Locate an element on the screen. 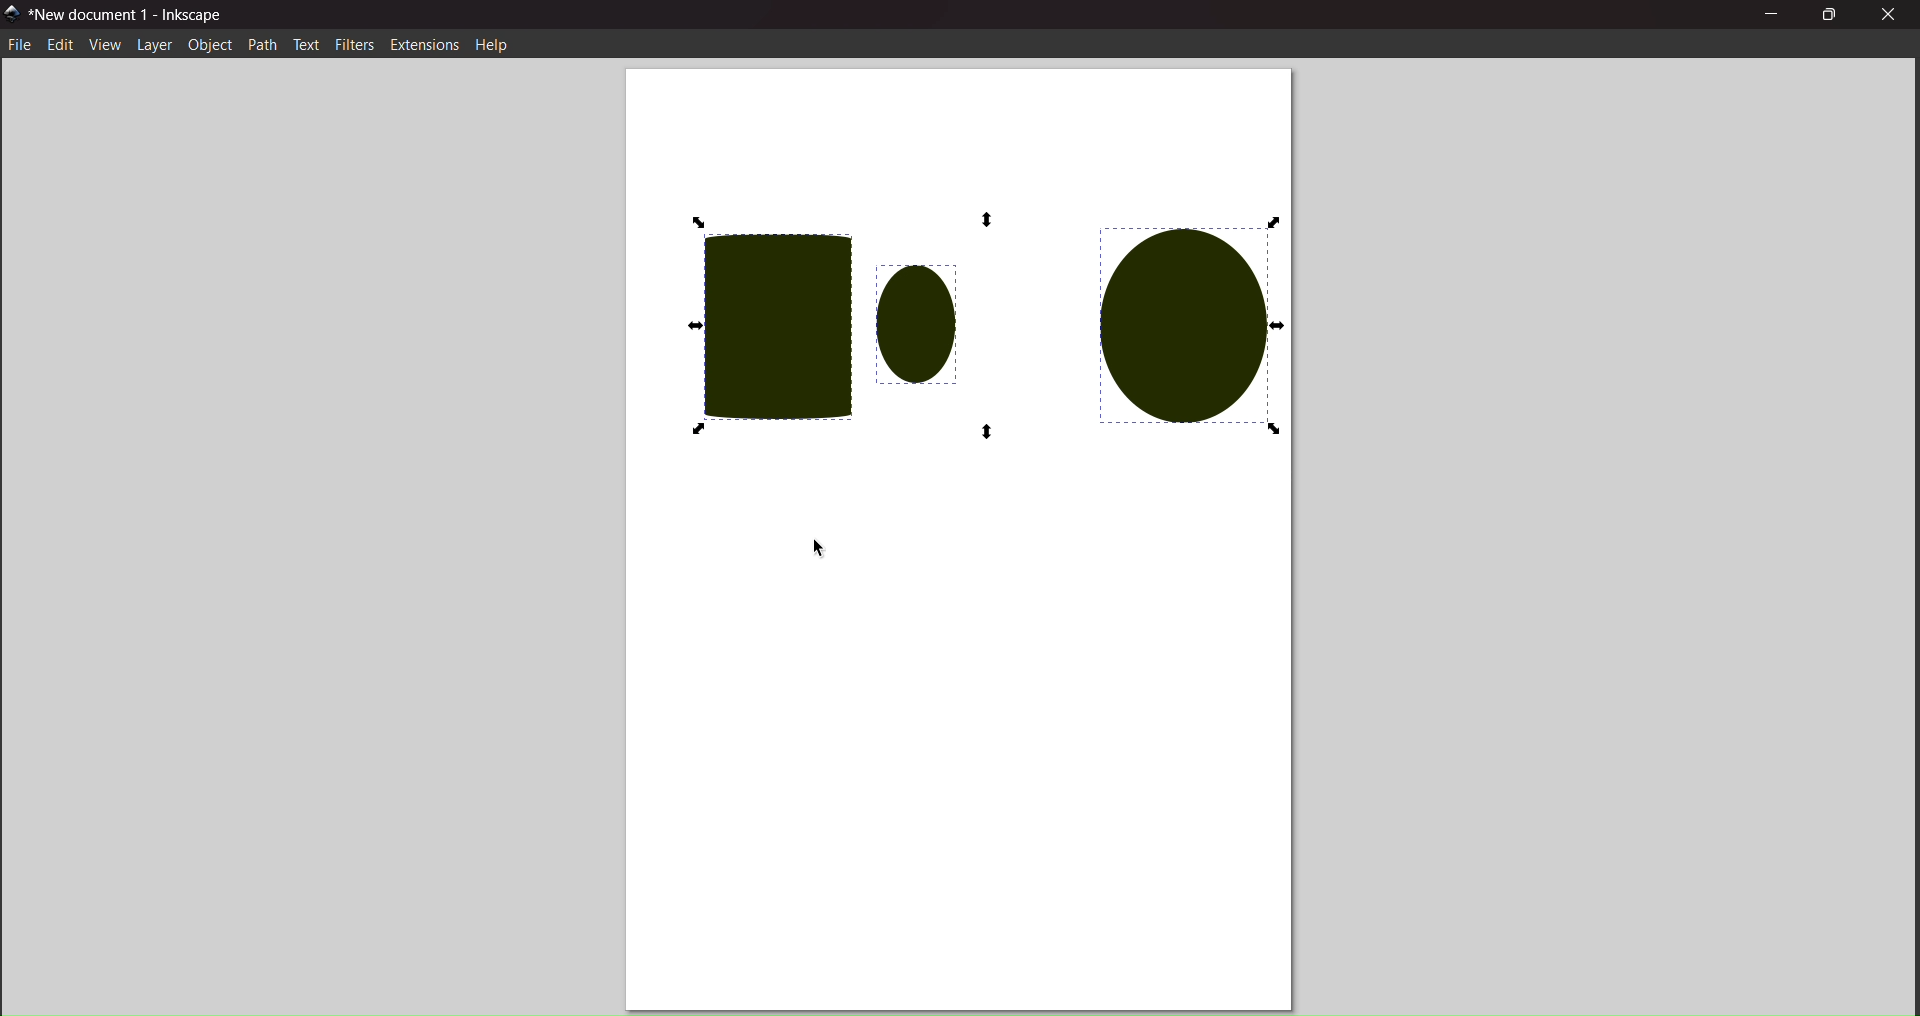  filters is located at coordinates (356, 43).